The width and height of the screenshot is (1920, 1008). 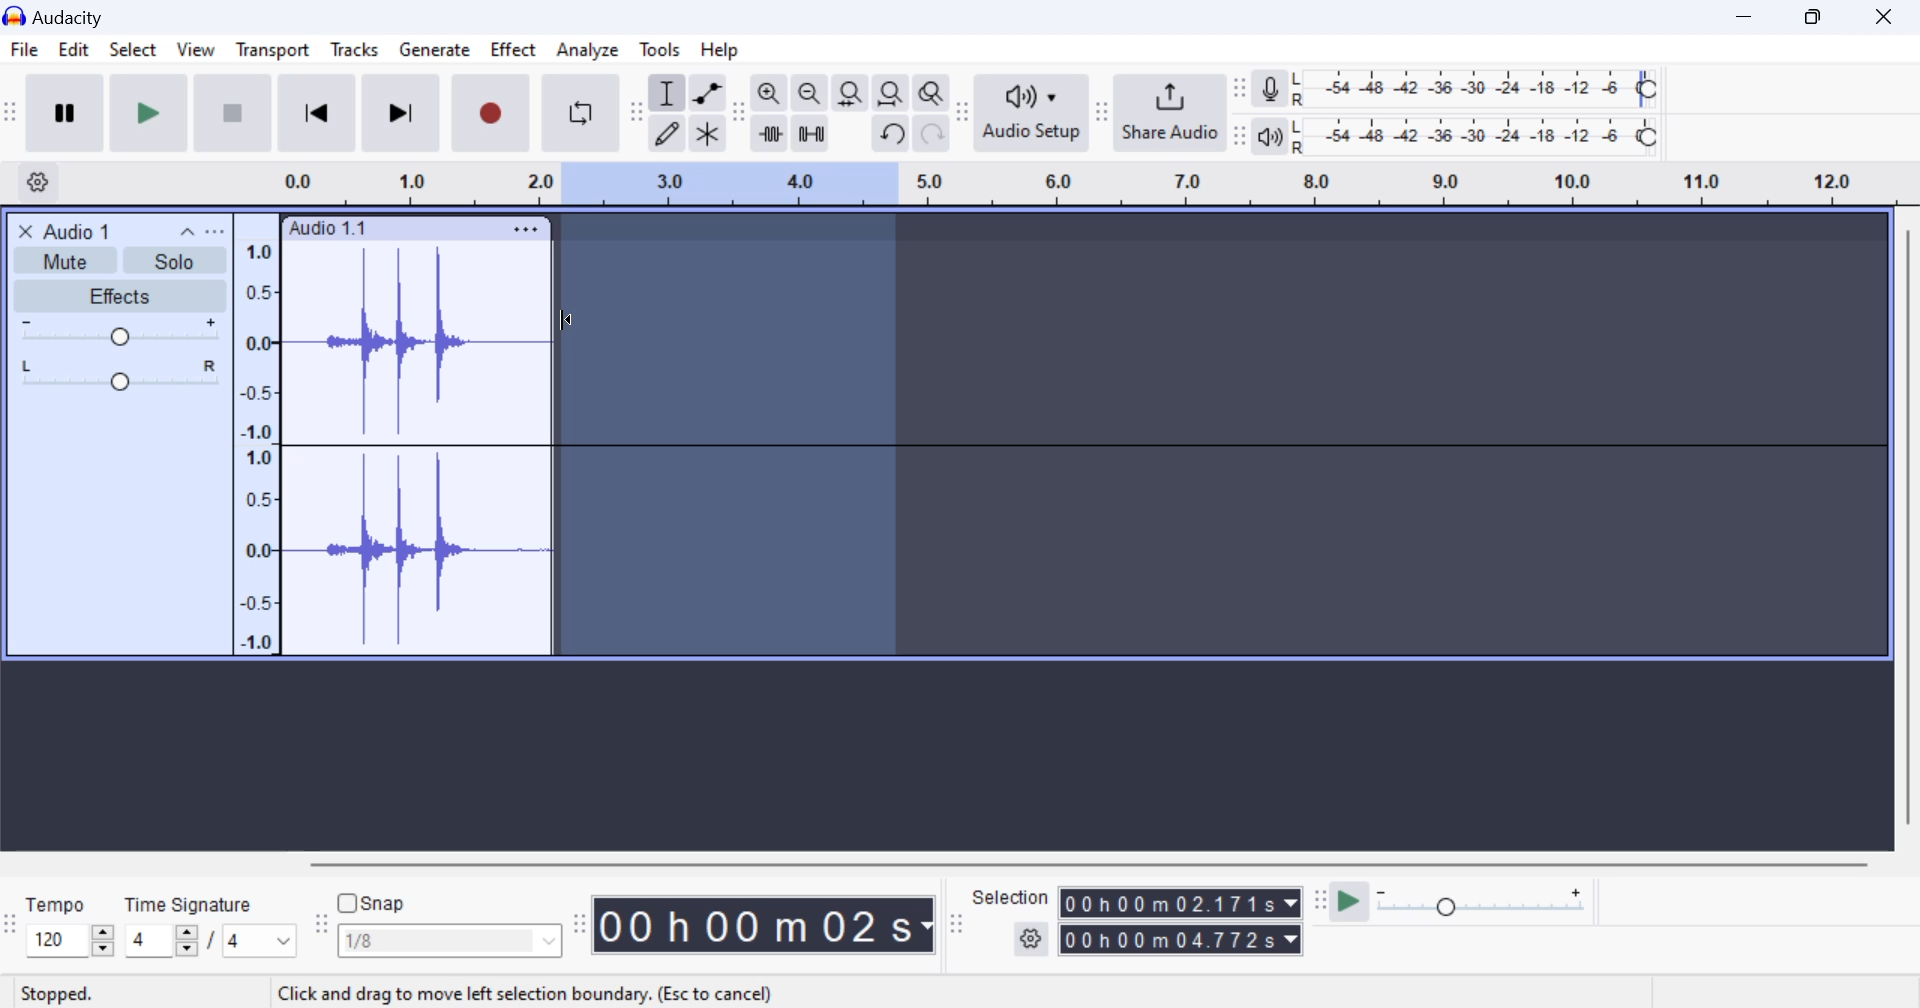 What do you see at coordinates (23, 50) in the screenshot?
I see `File` at bounding box center [23, 50].